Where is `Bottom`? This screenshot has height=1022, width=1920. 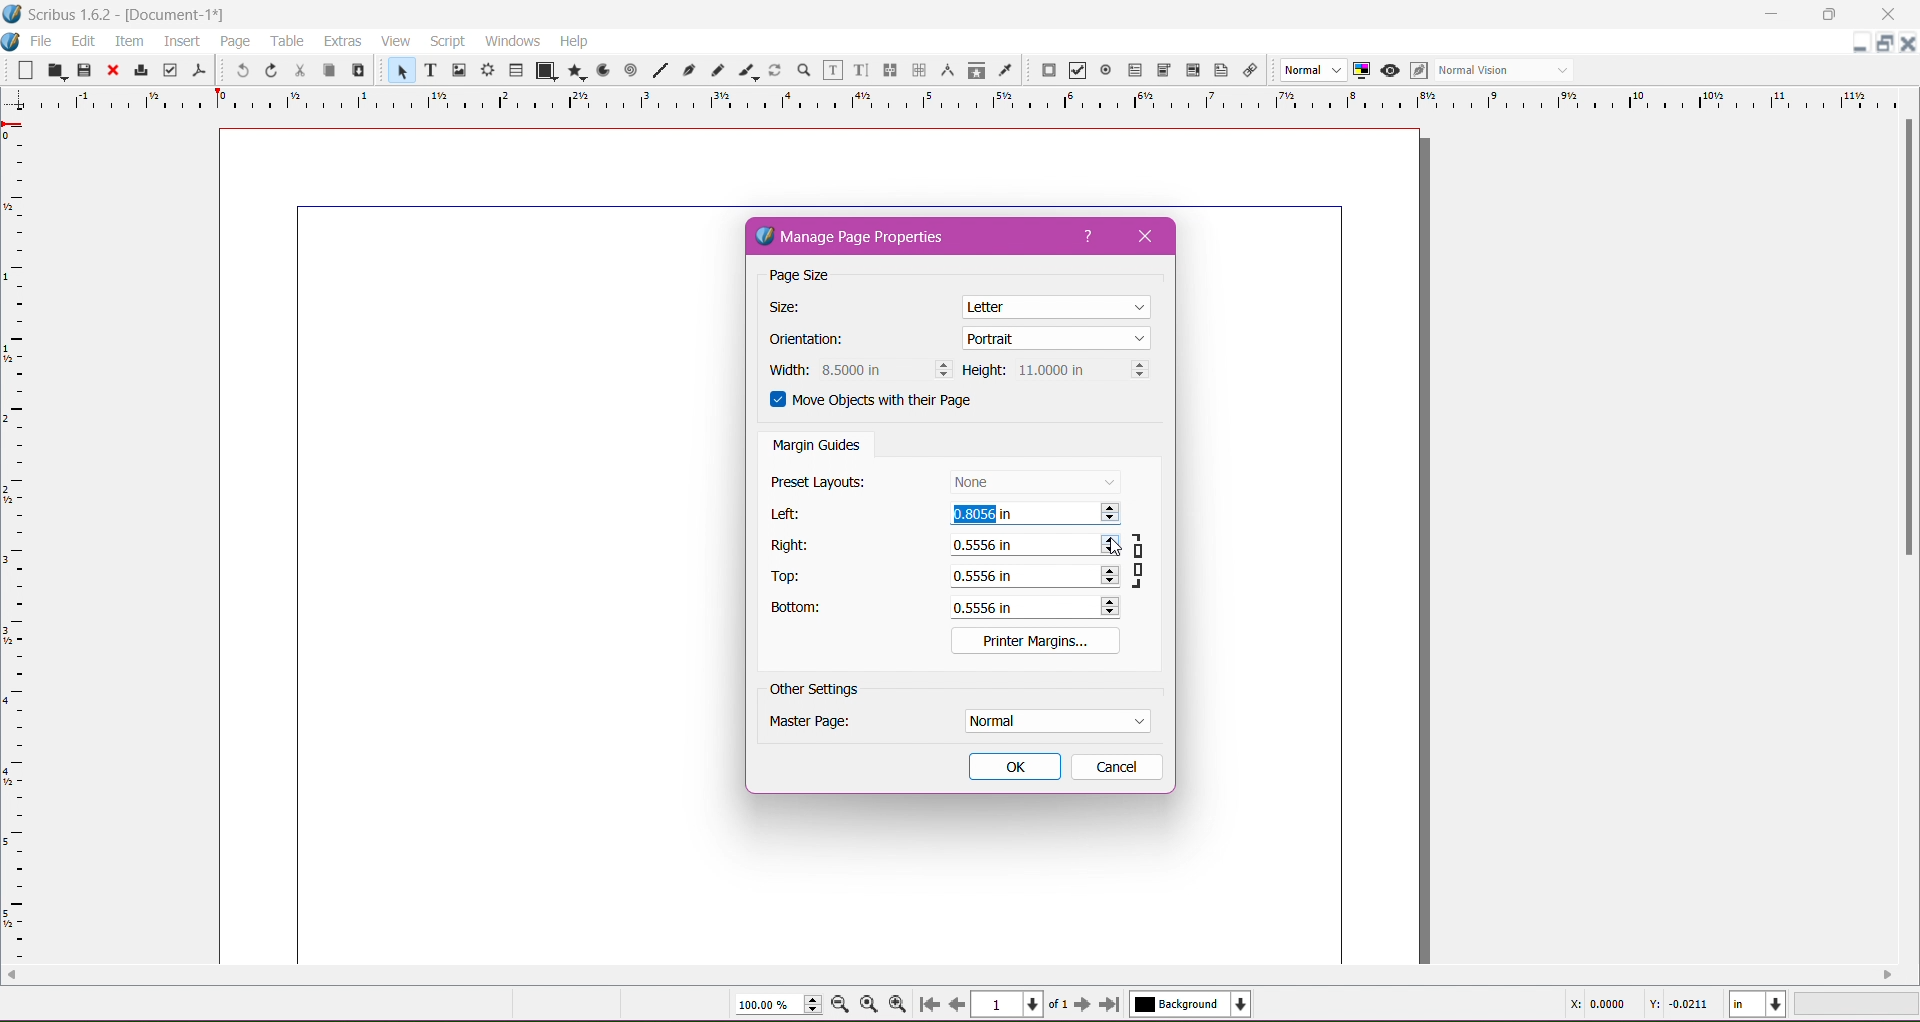
Bottom is located at coordinates (807, 610).